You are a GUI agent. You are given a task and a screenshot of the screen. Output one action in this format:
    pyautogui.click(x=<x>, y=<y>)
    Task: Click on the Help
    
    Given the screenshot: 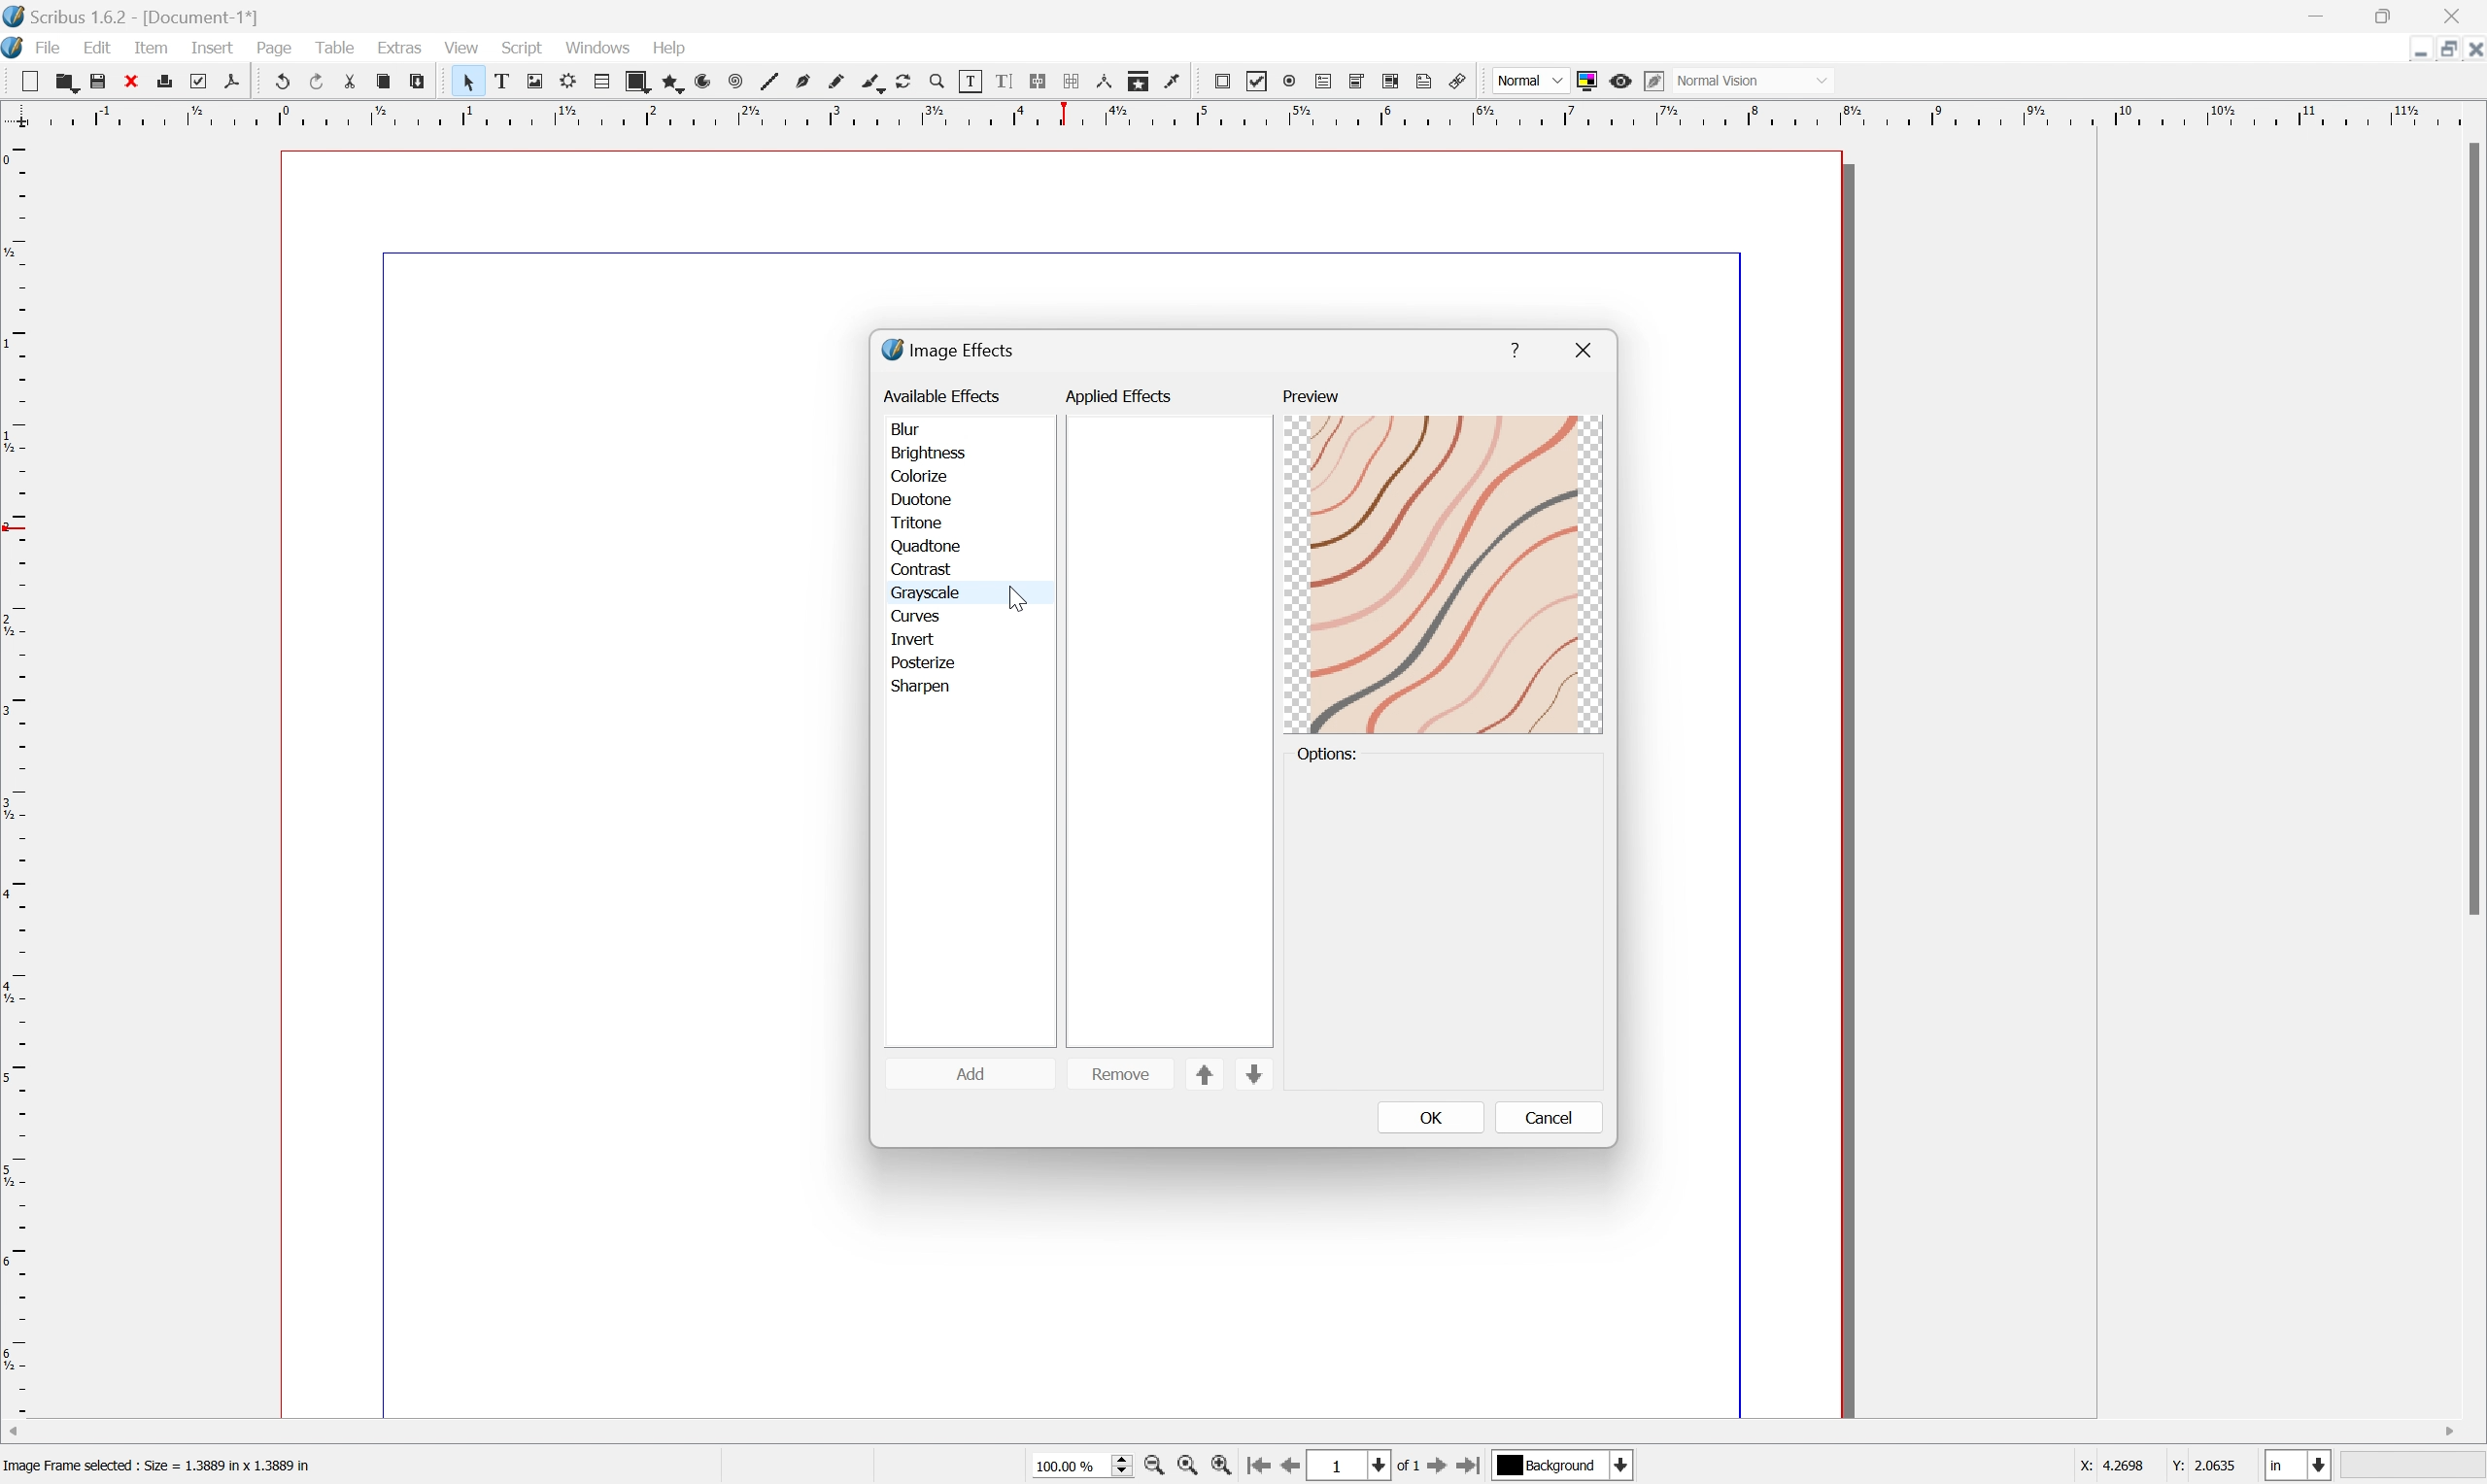 What is the action you would take?
    pyautogui.click(x=665, y=48)
    